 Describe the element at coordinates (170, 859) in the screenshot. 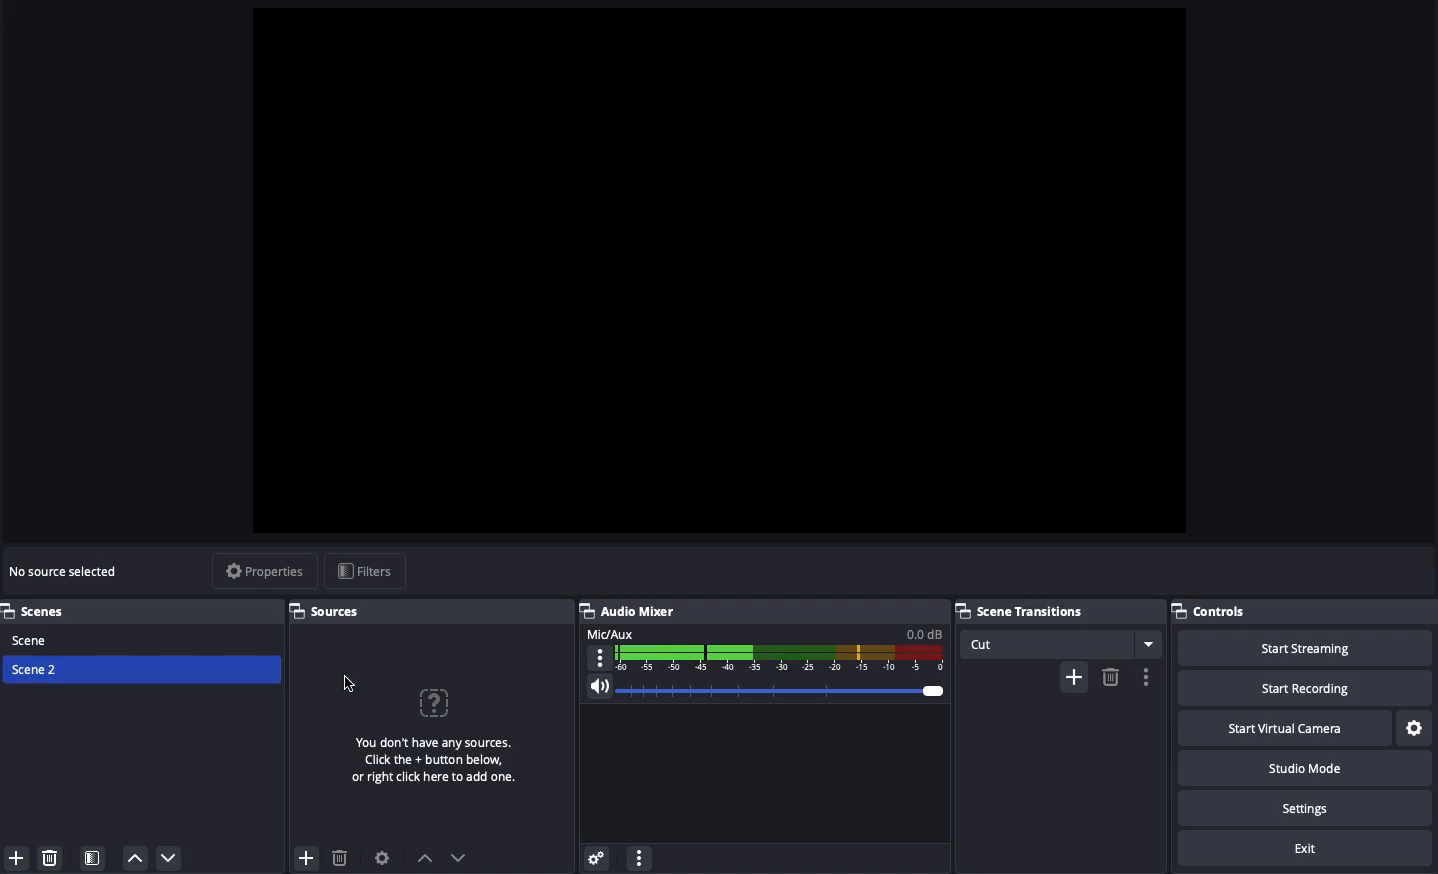

I see `Move down` at that location.